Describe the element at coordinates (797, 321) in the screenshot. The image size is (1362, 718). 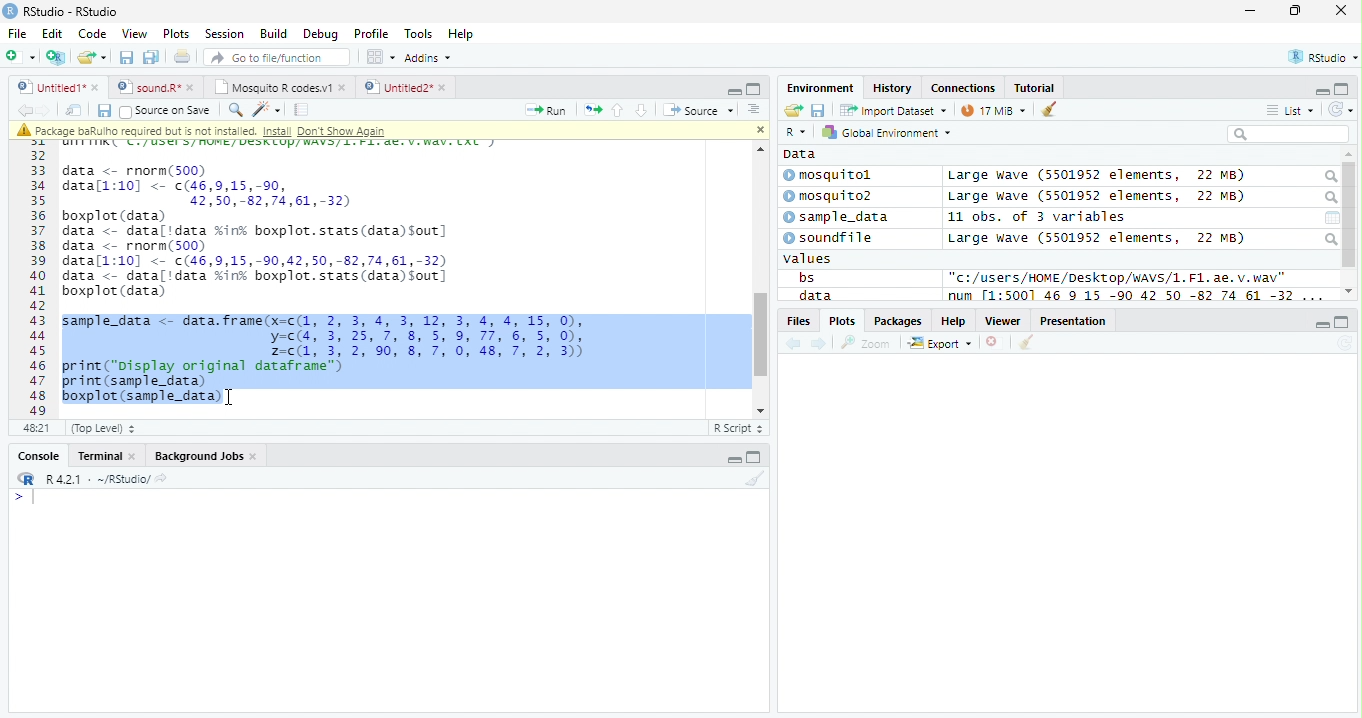
I see `Files` at that location.